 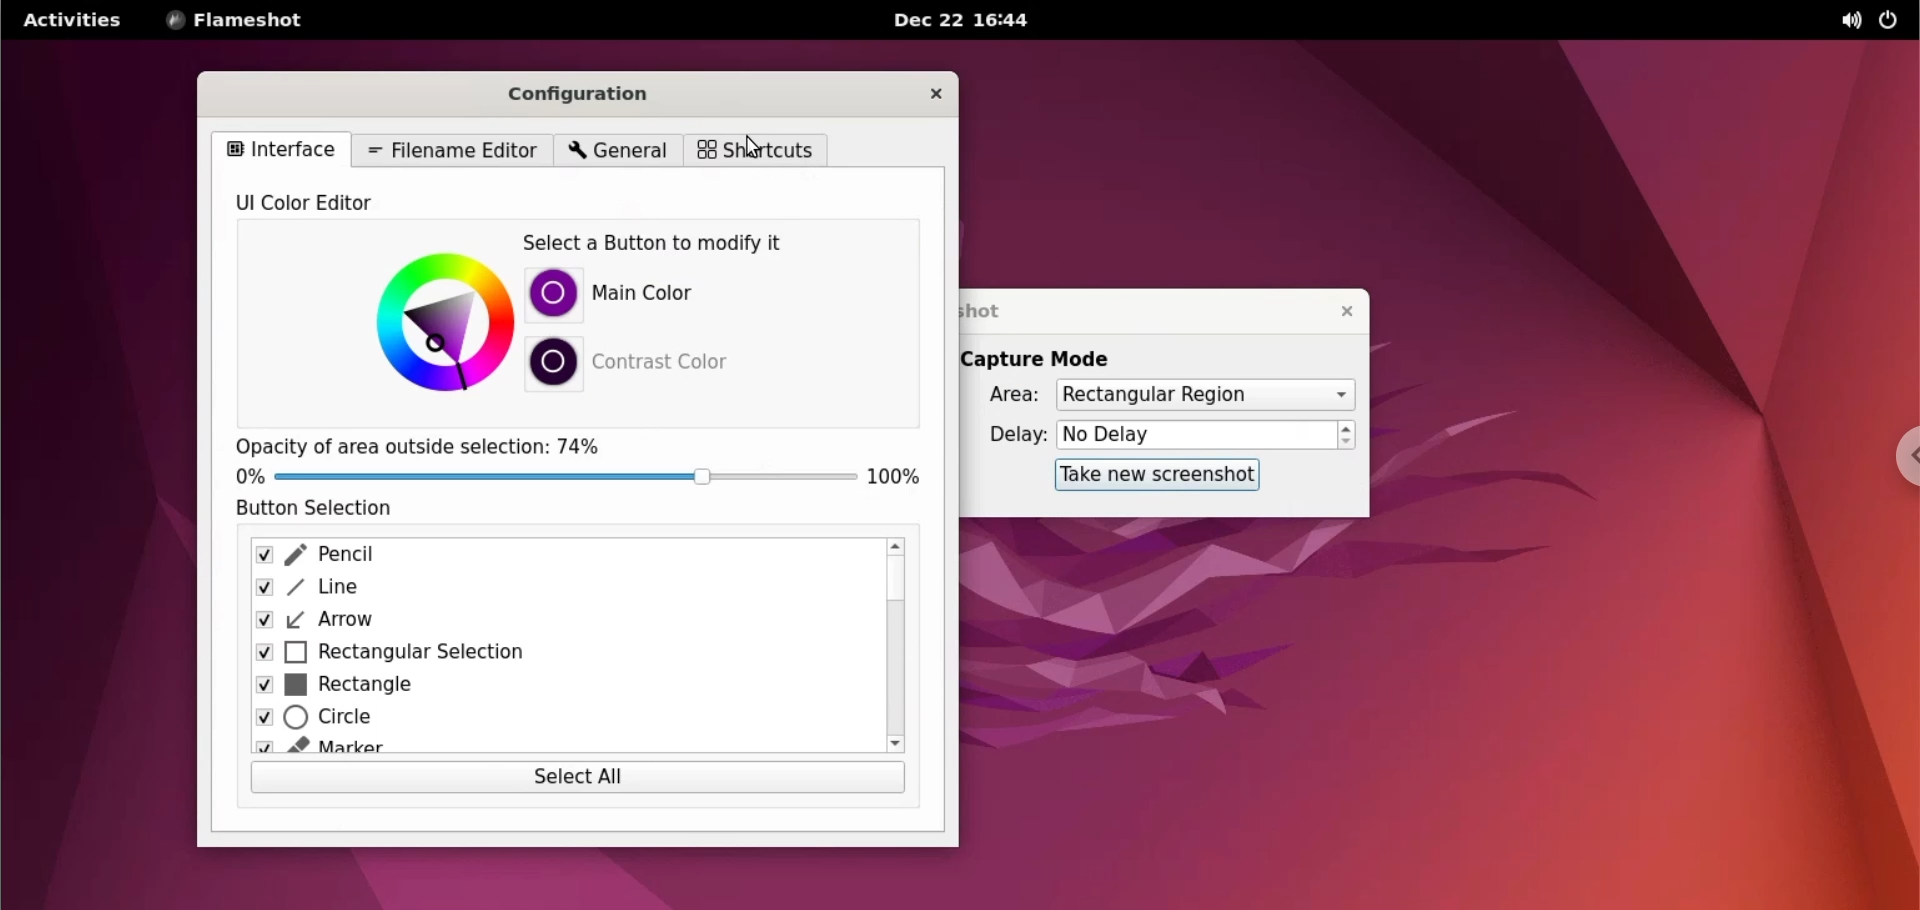 I want to click on capture mode, so click(x=1055, y=358).